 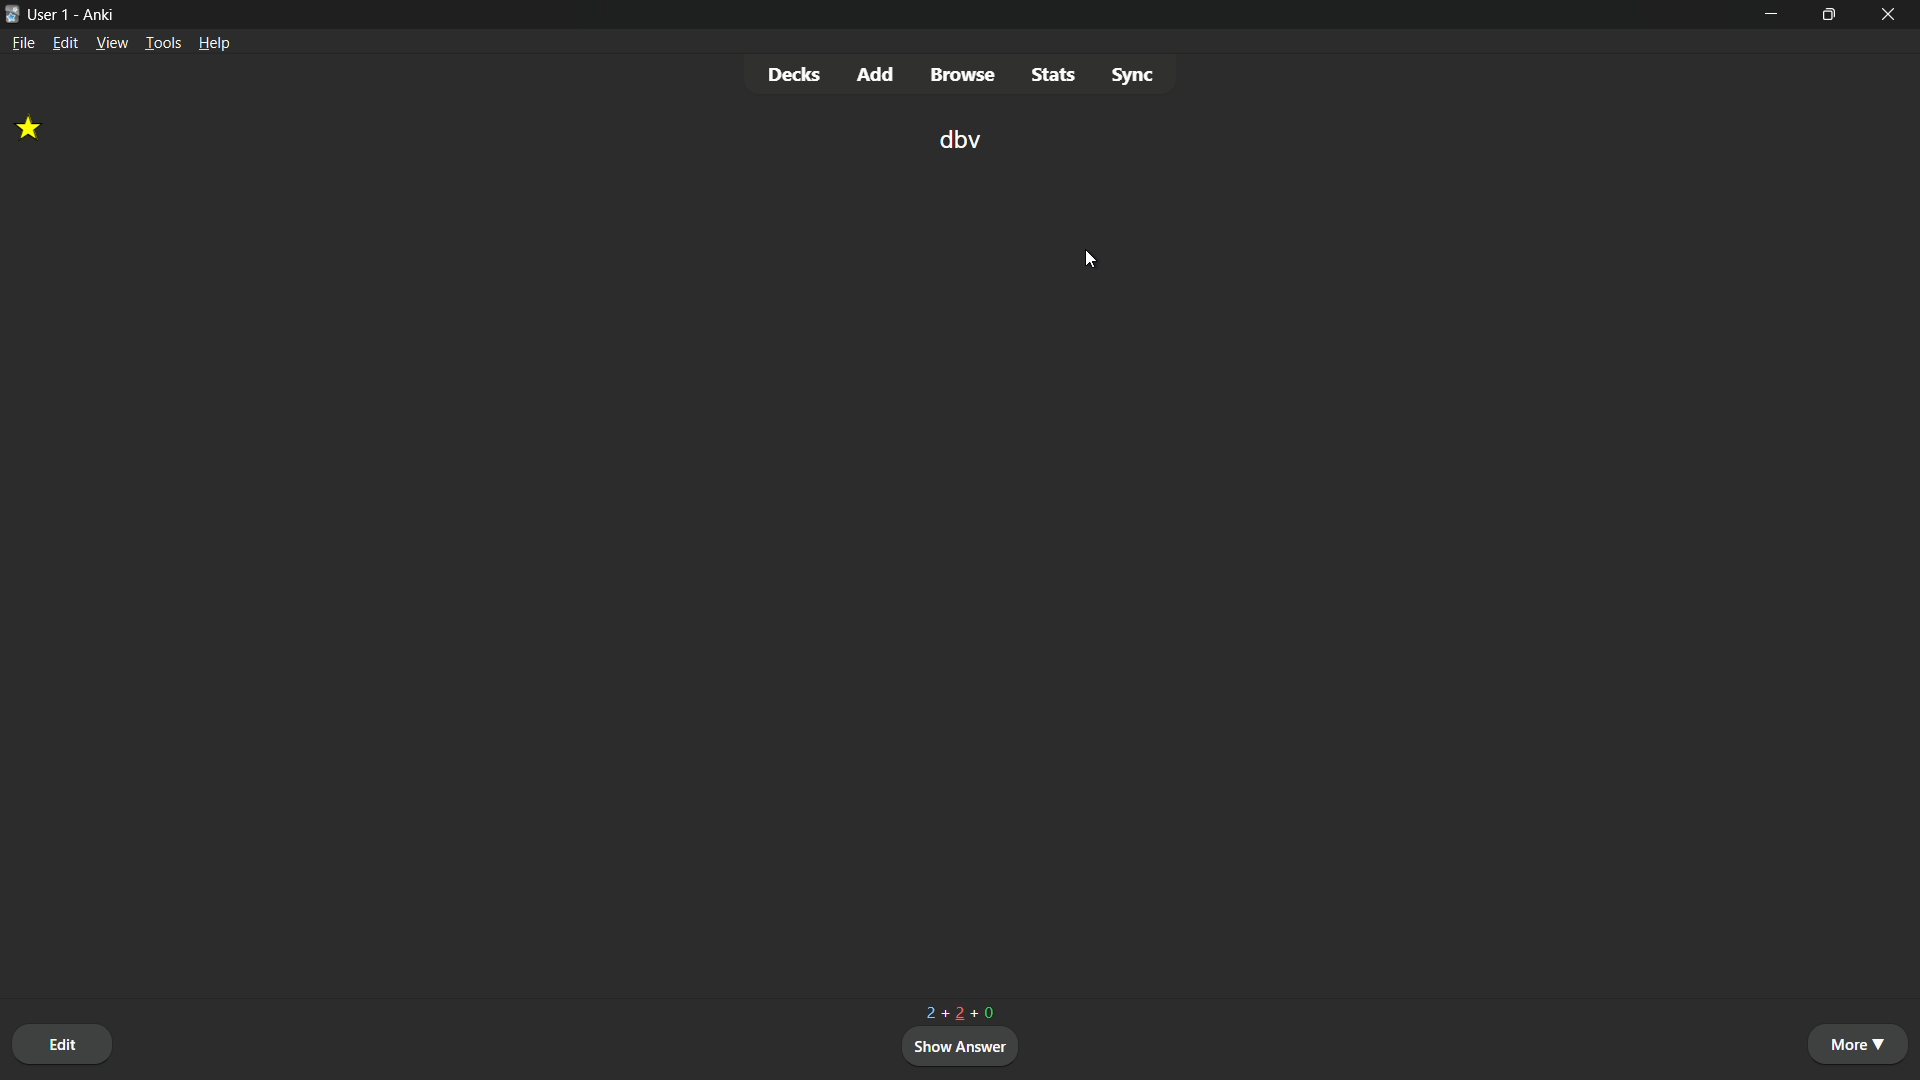 What do you see at coordinates (1890, 15) in the screenshot?
I see `close app` at bounding box center [1890, 15].